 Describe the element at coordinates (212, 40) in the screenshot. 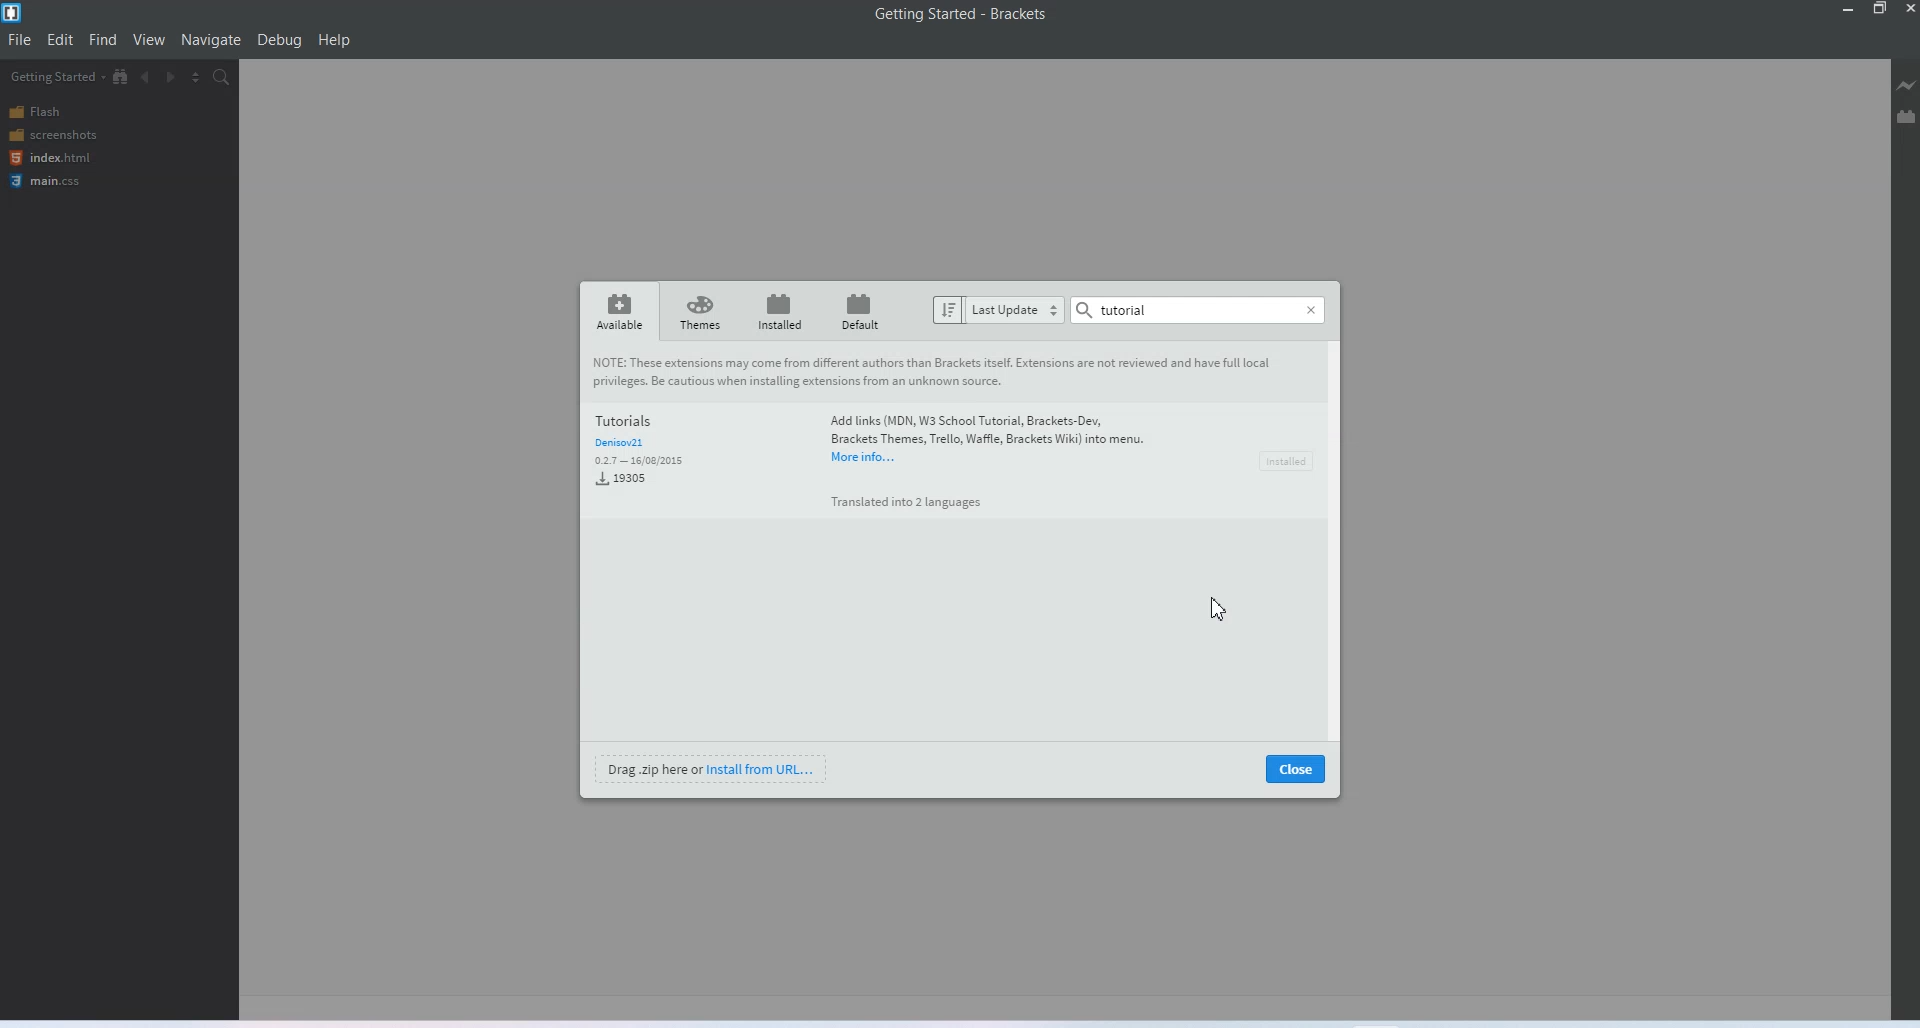

I see `Navigate` at that location.